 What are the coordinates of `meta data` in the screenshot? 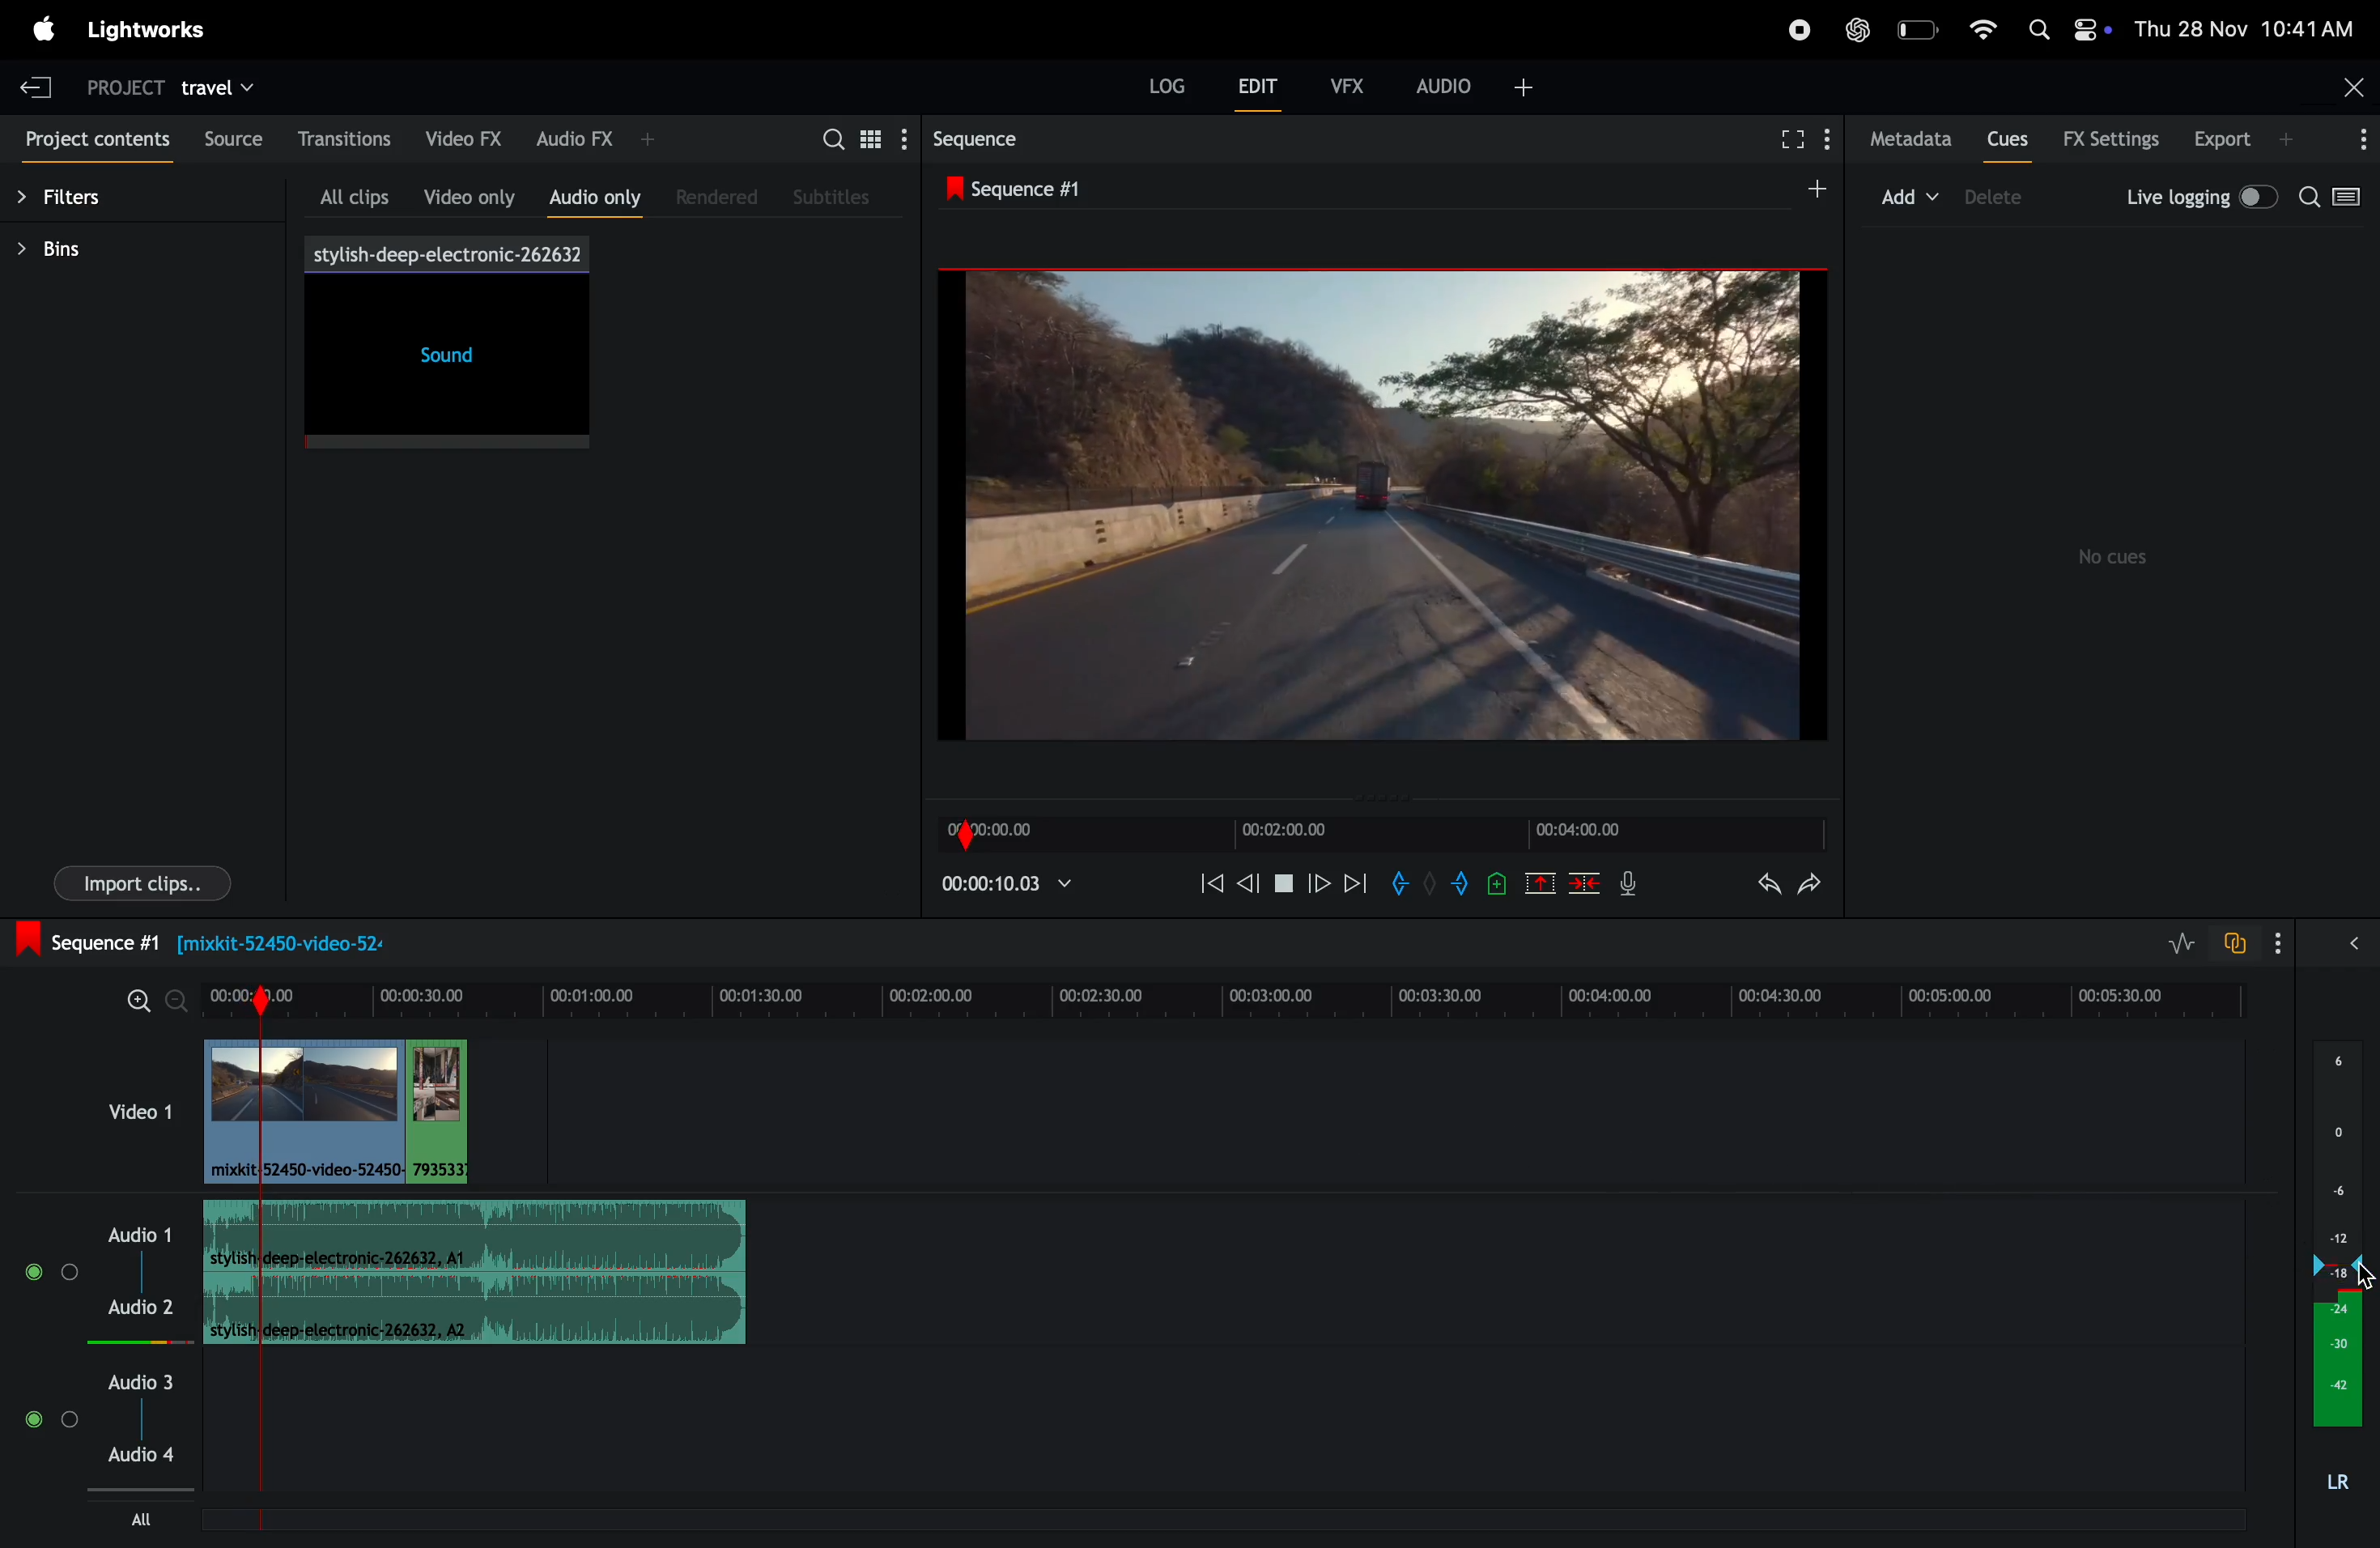 It's located at (1907, 138).